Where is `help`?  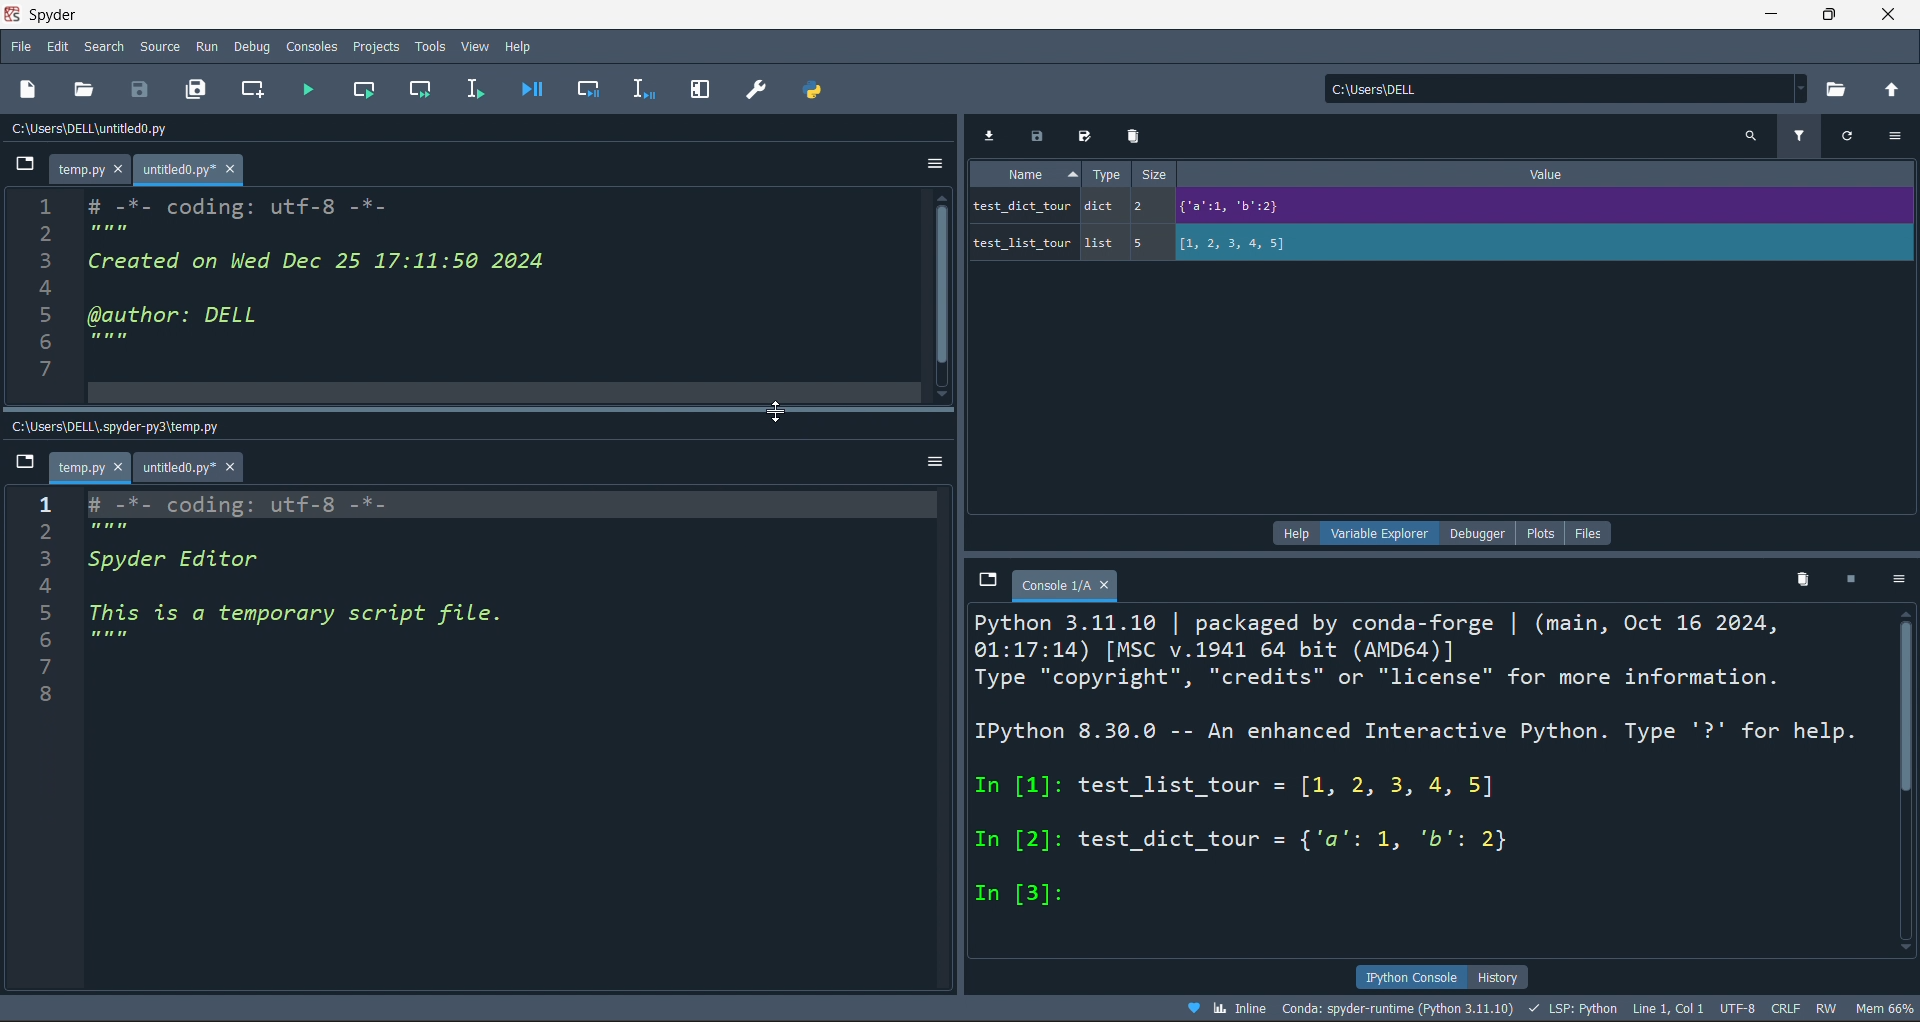 help is located at coordinates (520, 46).